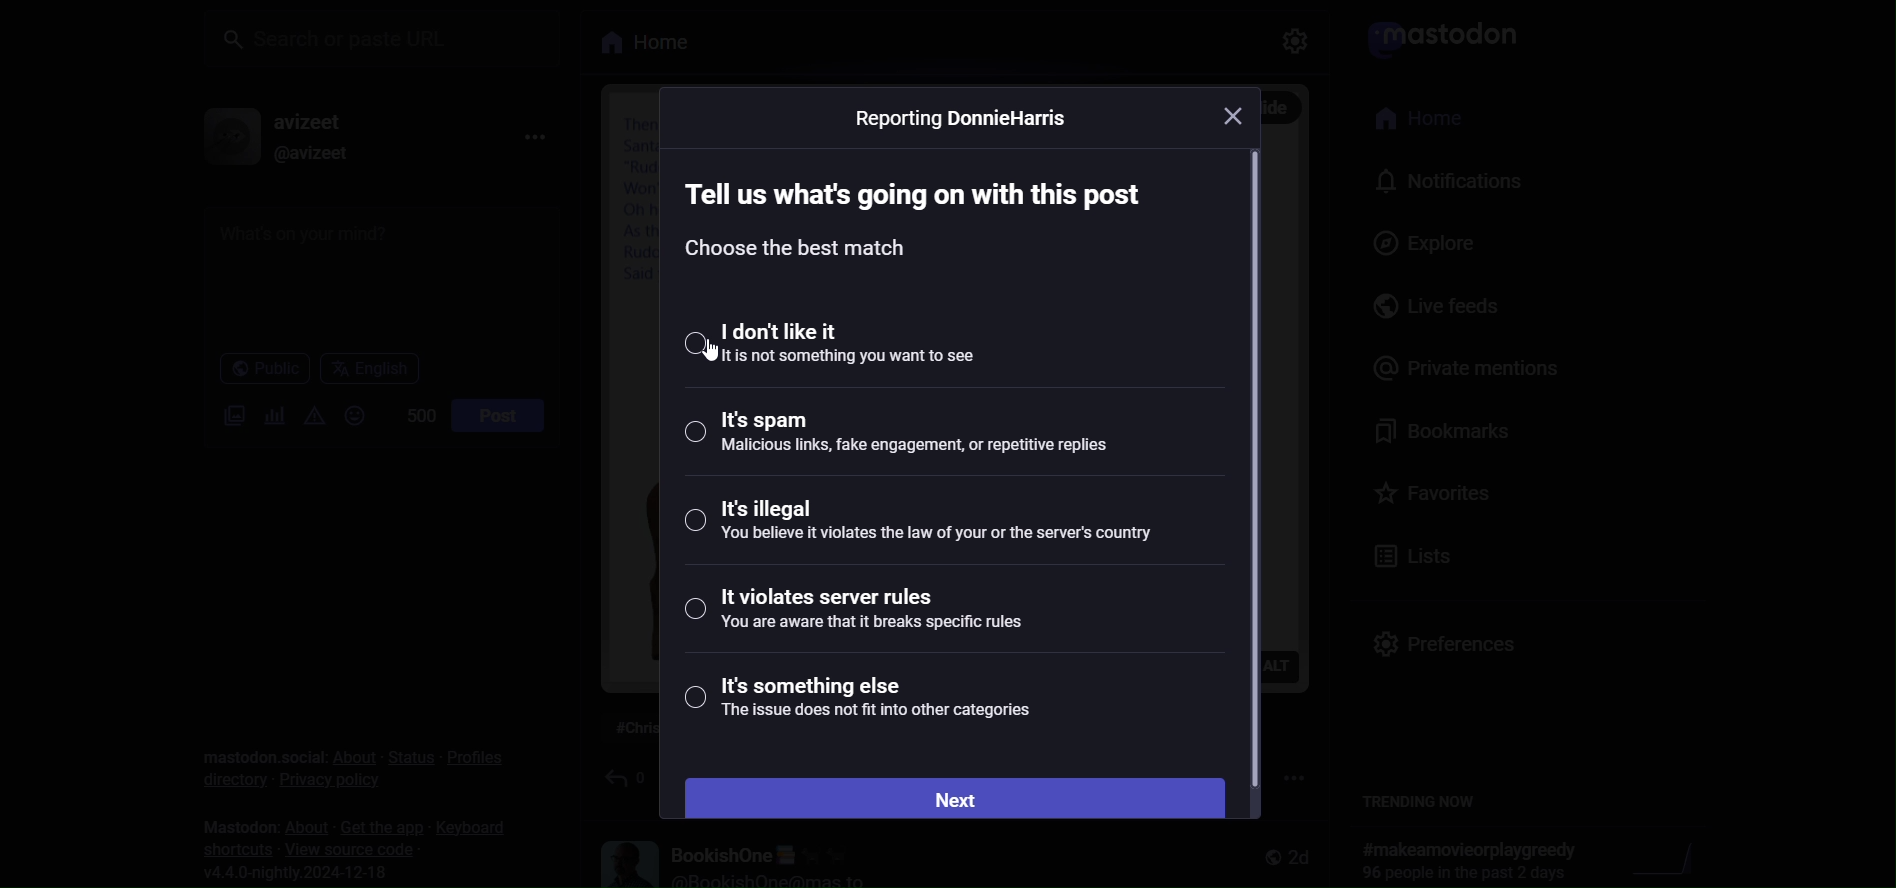 The height and width of the screenshot is (888, 1896). What do you see at coordinates (1241, 114) in the screenshot?
I see `close` at bounding box center [1241, 114].